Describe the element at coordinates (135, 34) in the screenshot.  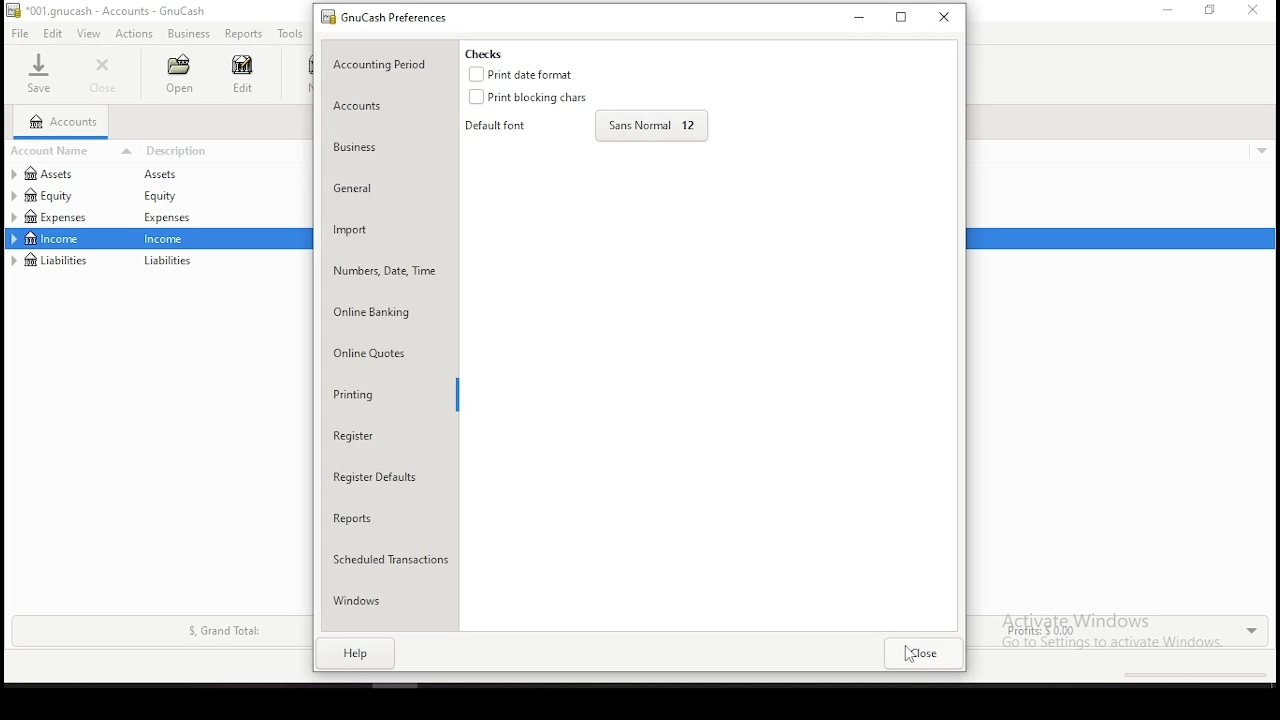
I see `actions` at that location.